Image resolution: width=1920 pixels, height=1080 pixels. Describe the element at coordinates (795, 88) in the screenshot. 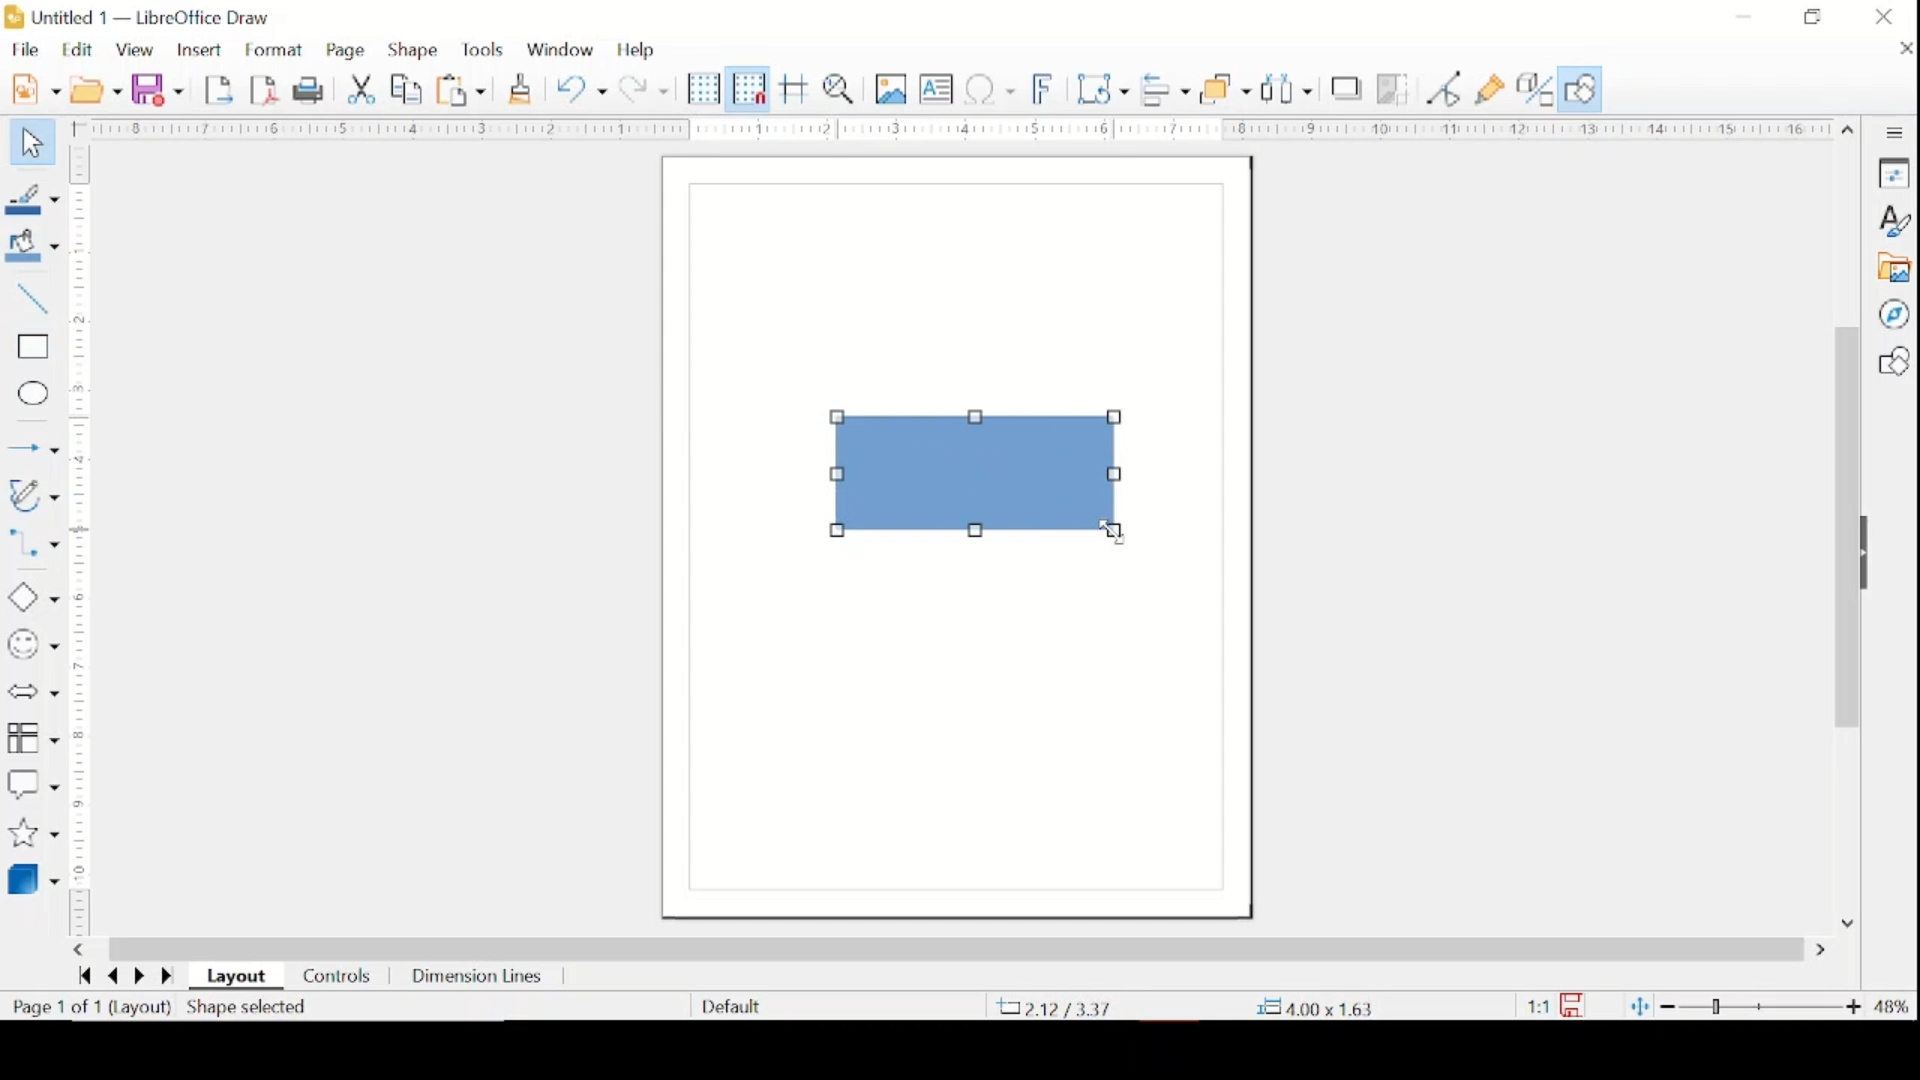

I see `show helplines while moving` at that location.